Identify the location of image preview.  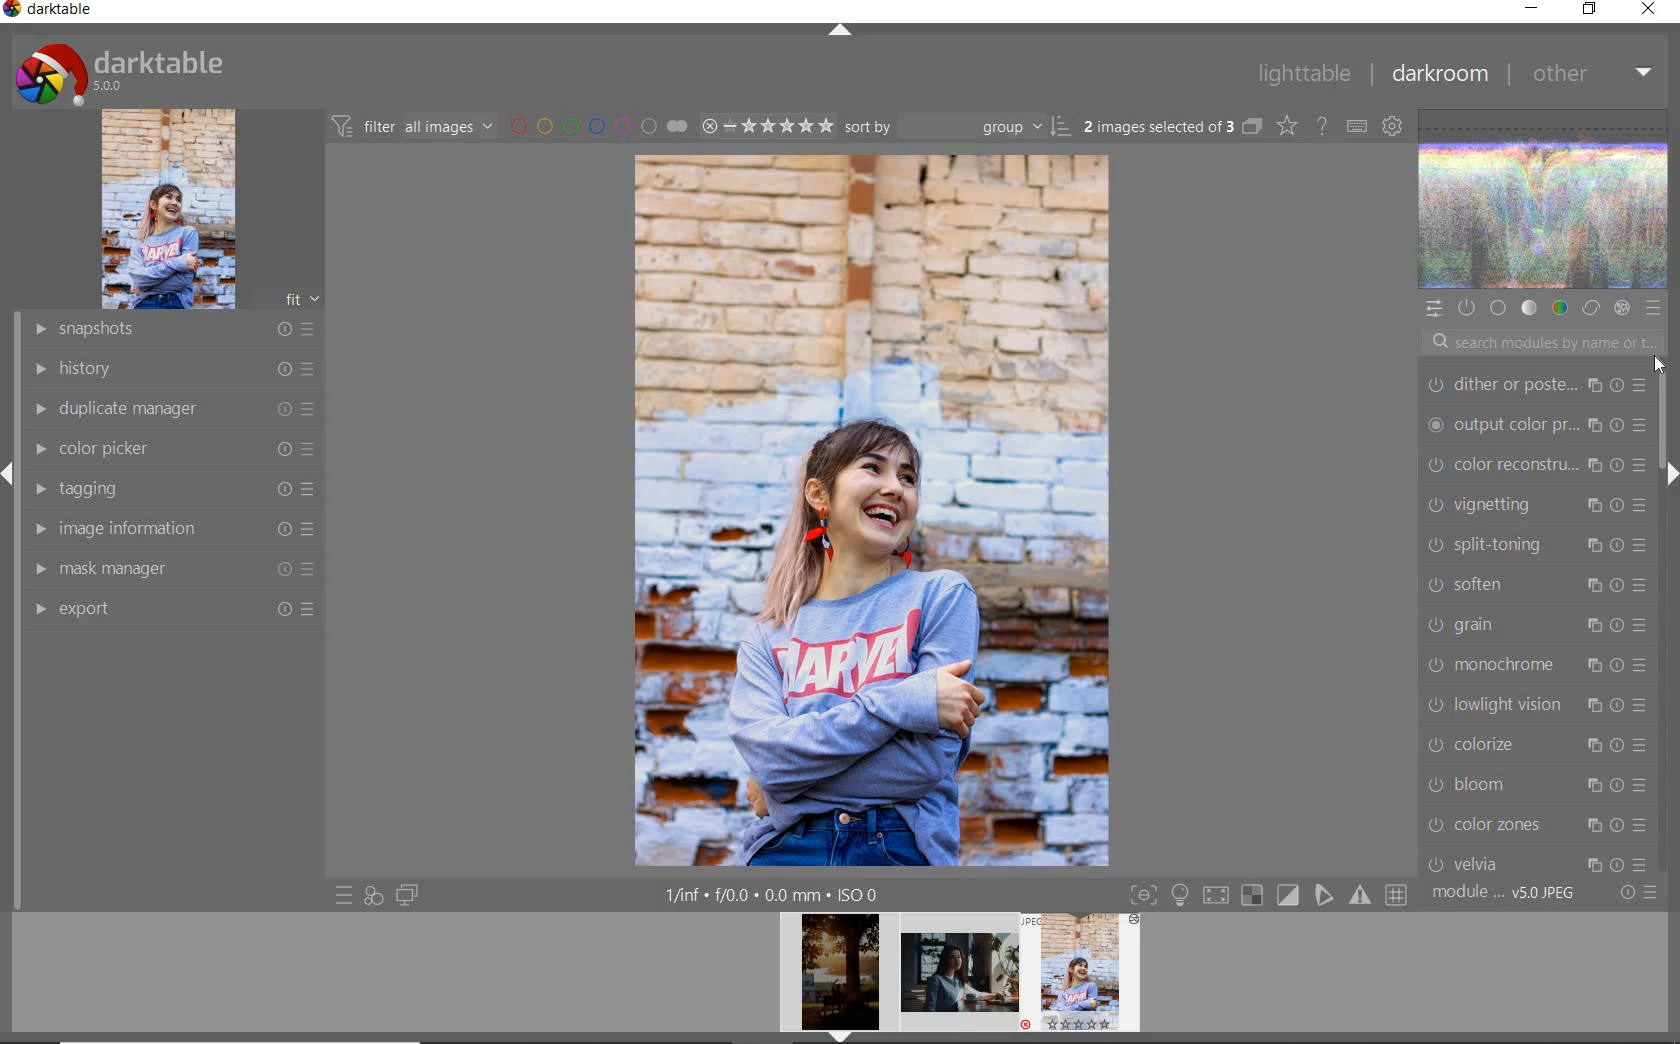
(960, 978).